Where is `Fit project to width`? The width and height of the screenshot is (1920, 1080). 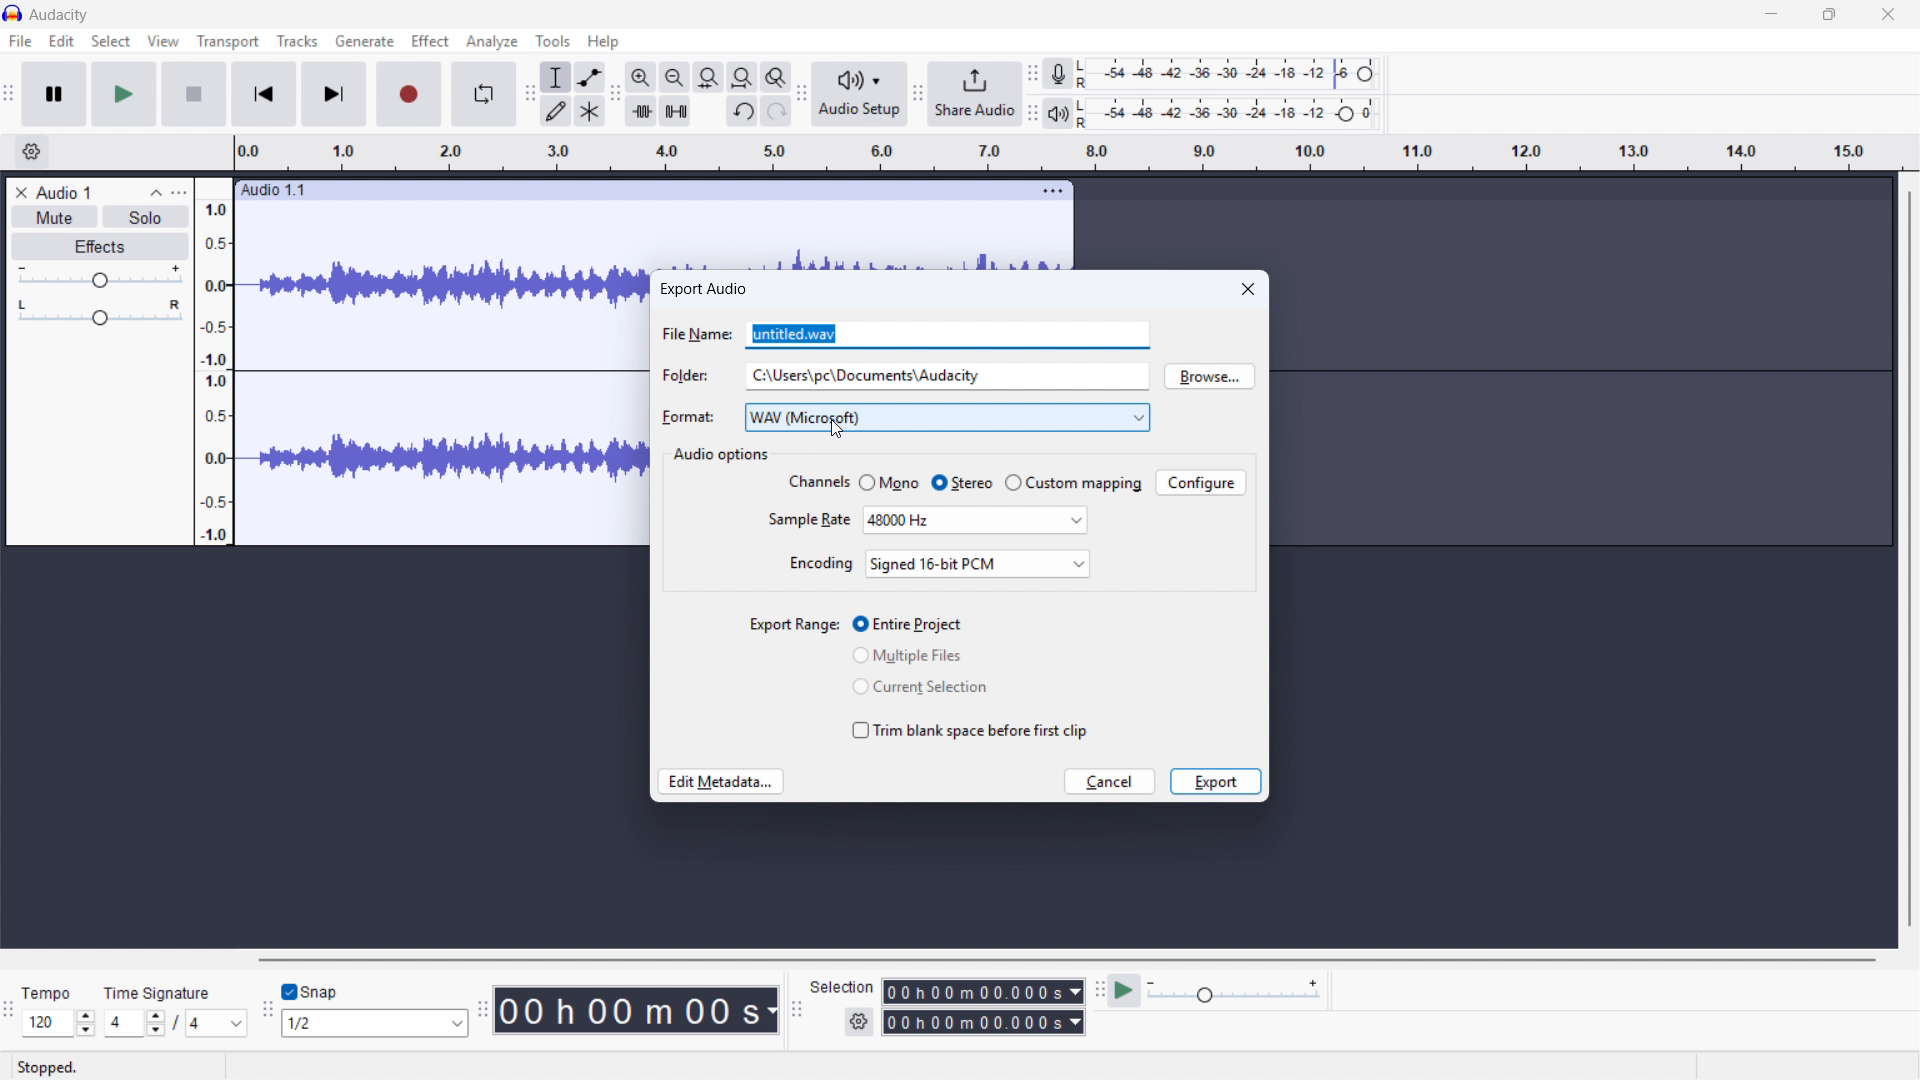
Fit project to width is located at coordinates (743, 76).